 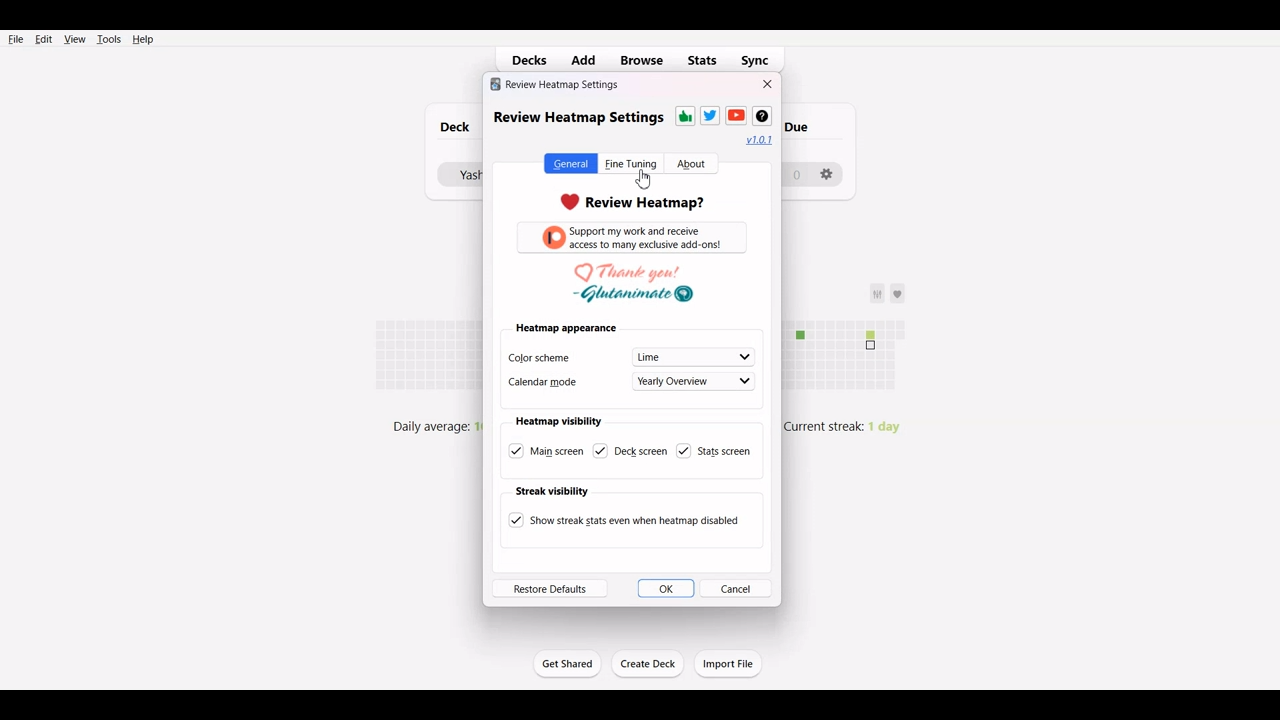 I want to click on Show streak Stats even when heatmap disabled, so click(x=623, y=520).